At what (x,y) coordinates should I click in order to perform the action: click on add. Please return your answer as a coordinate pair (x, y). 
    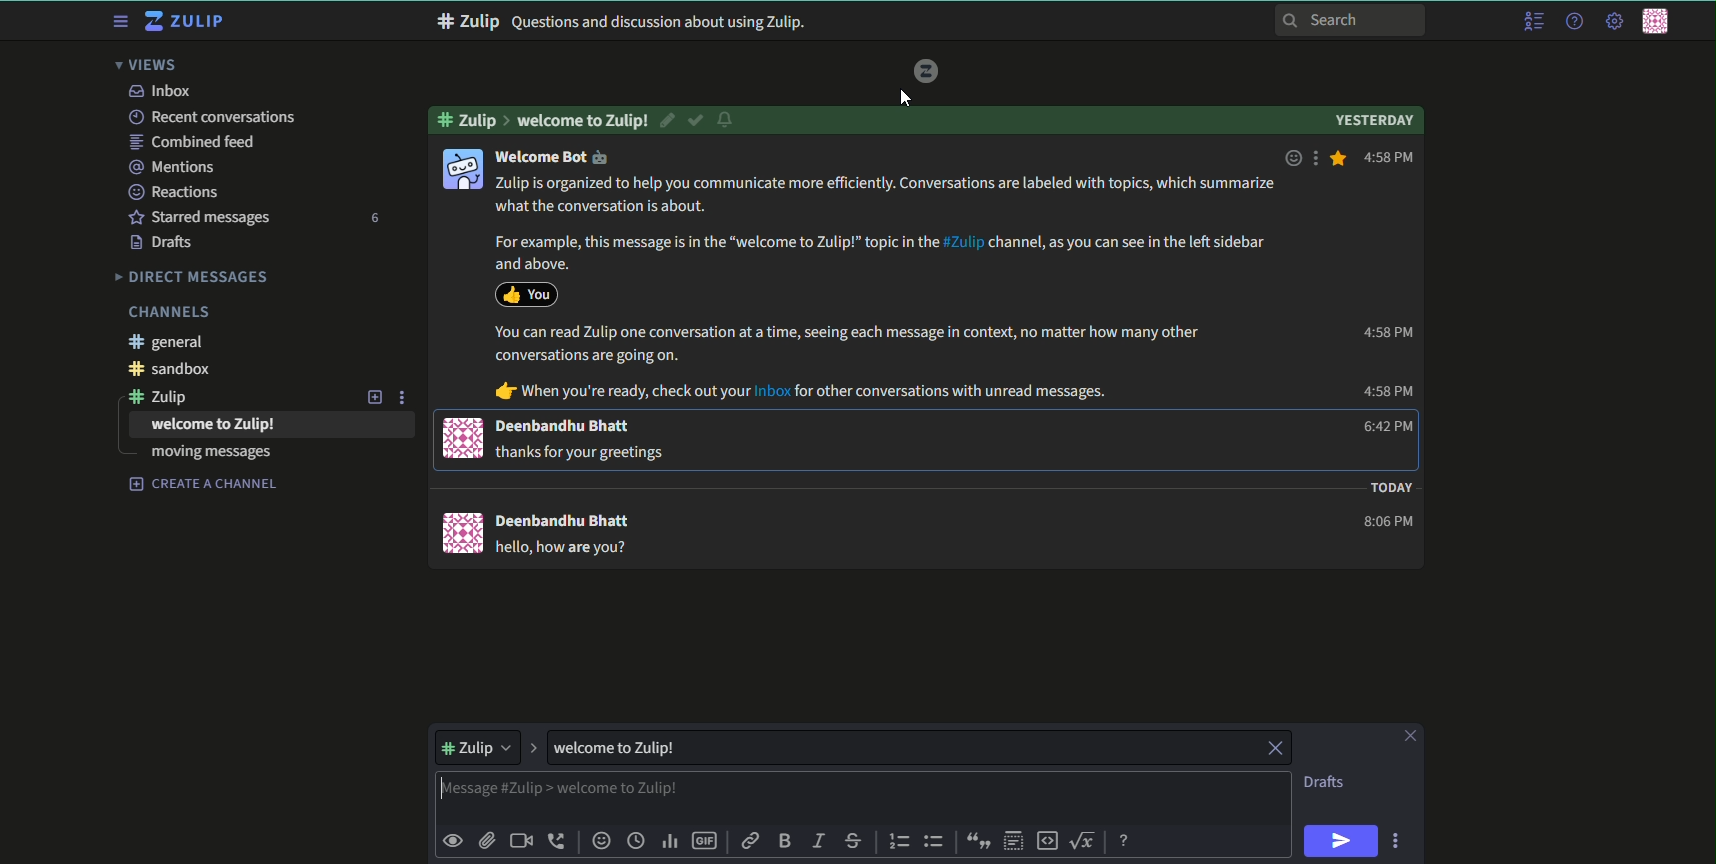
    Looking at the image, I should click on (372, 396).